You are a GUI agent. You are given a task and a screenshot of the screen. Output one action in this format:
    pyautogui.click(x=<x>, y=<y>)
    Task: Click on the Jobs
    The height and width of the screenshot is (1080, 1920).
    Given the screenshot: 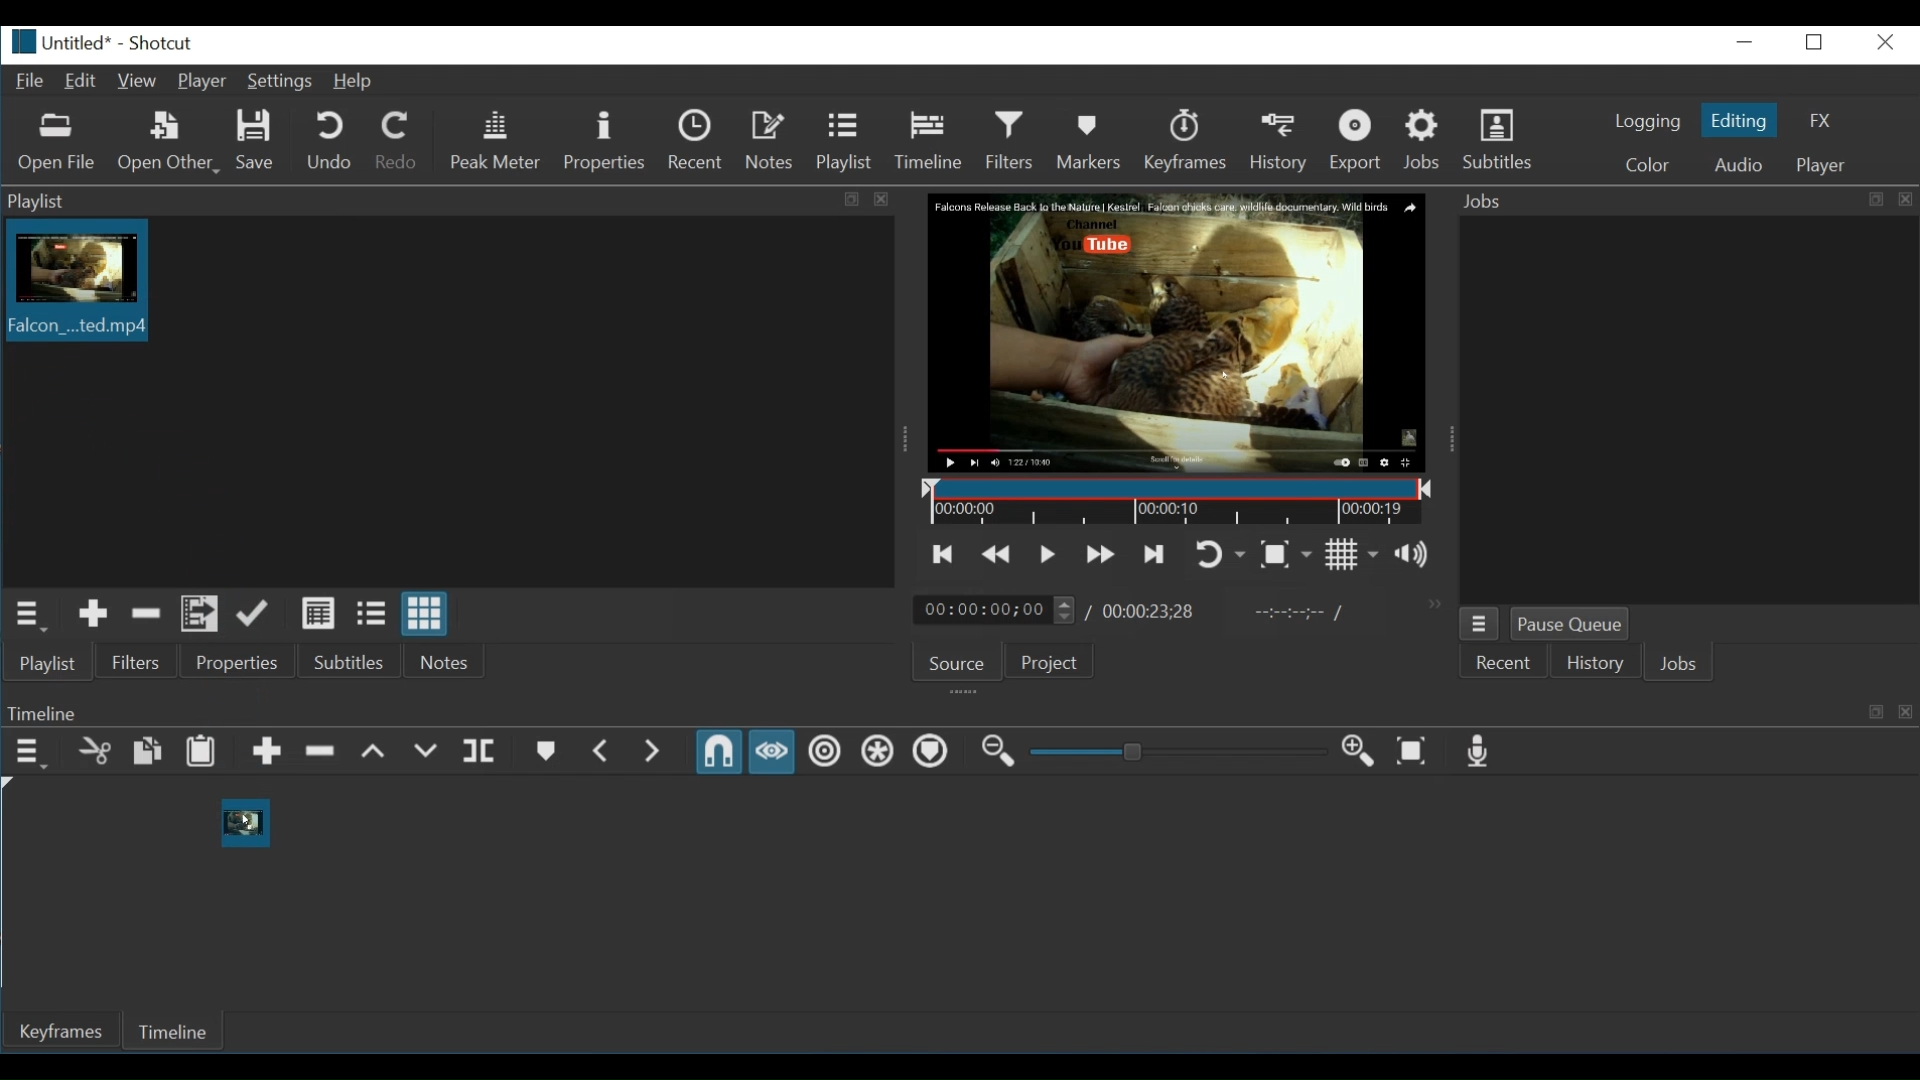 What is the action you would take?
    pyautogui.click(x=1424, y=140)
    